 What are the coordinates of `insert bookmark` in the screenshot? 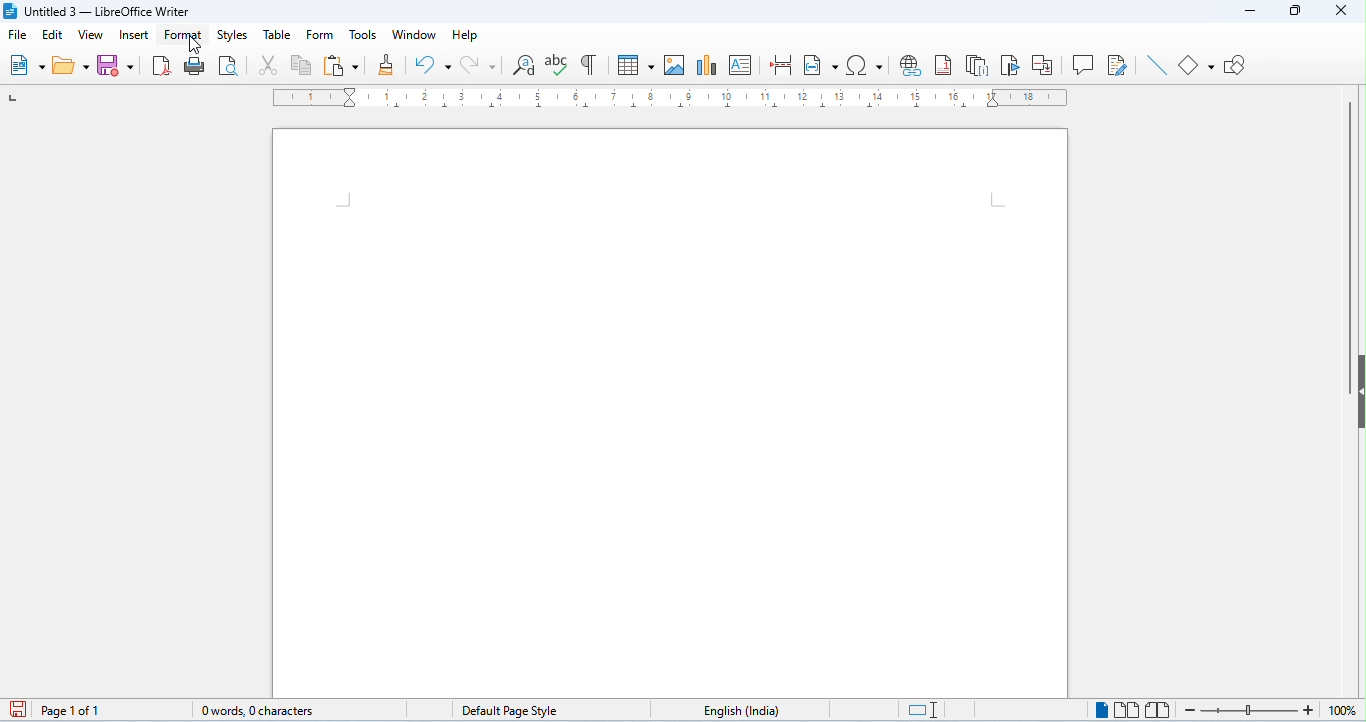 It's located at (1012, 65).